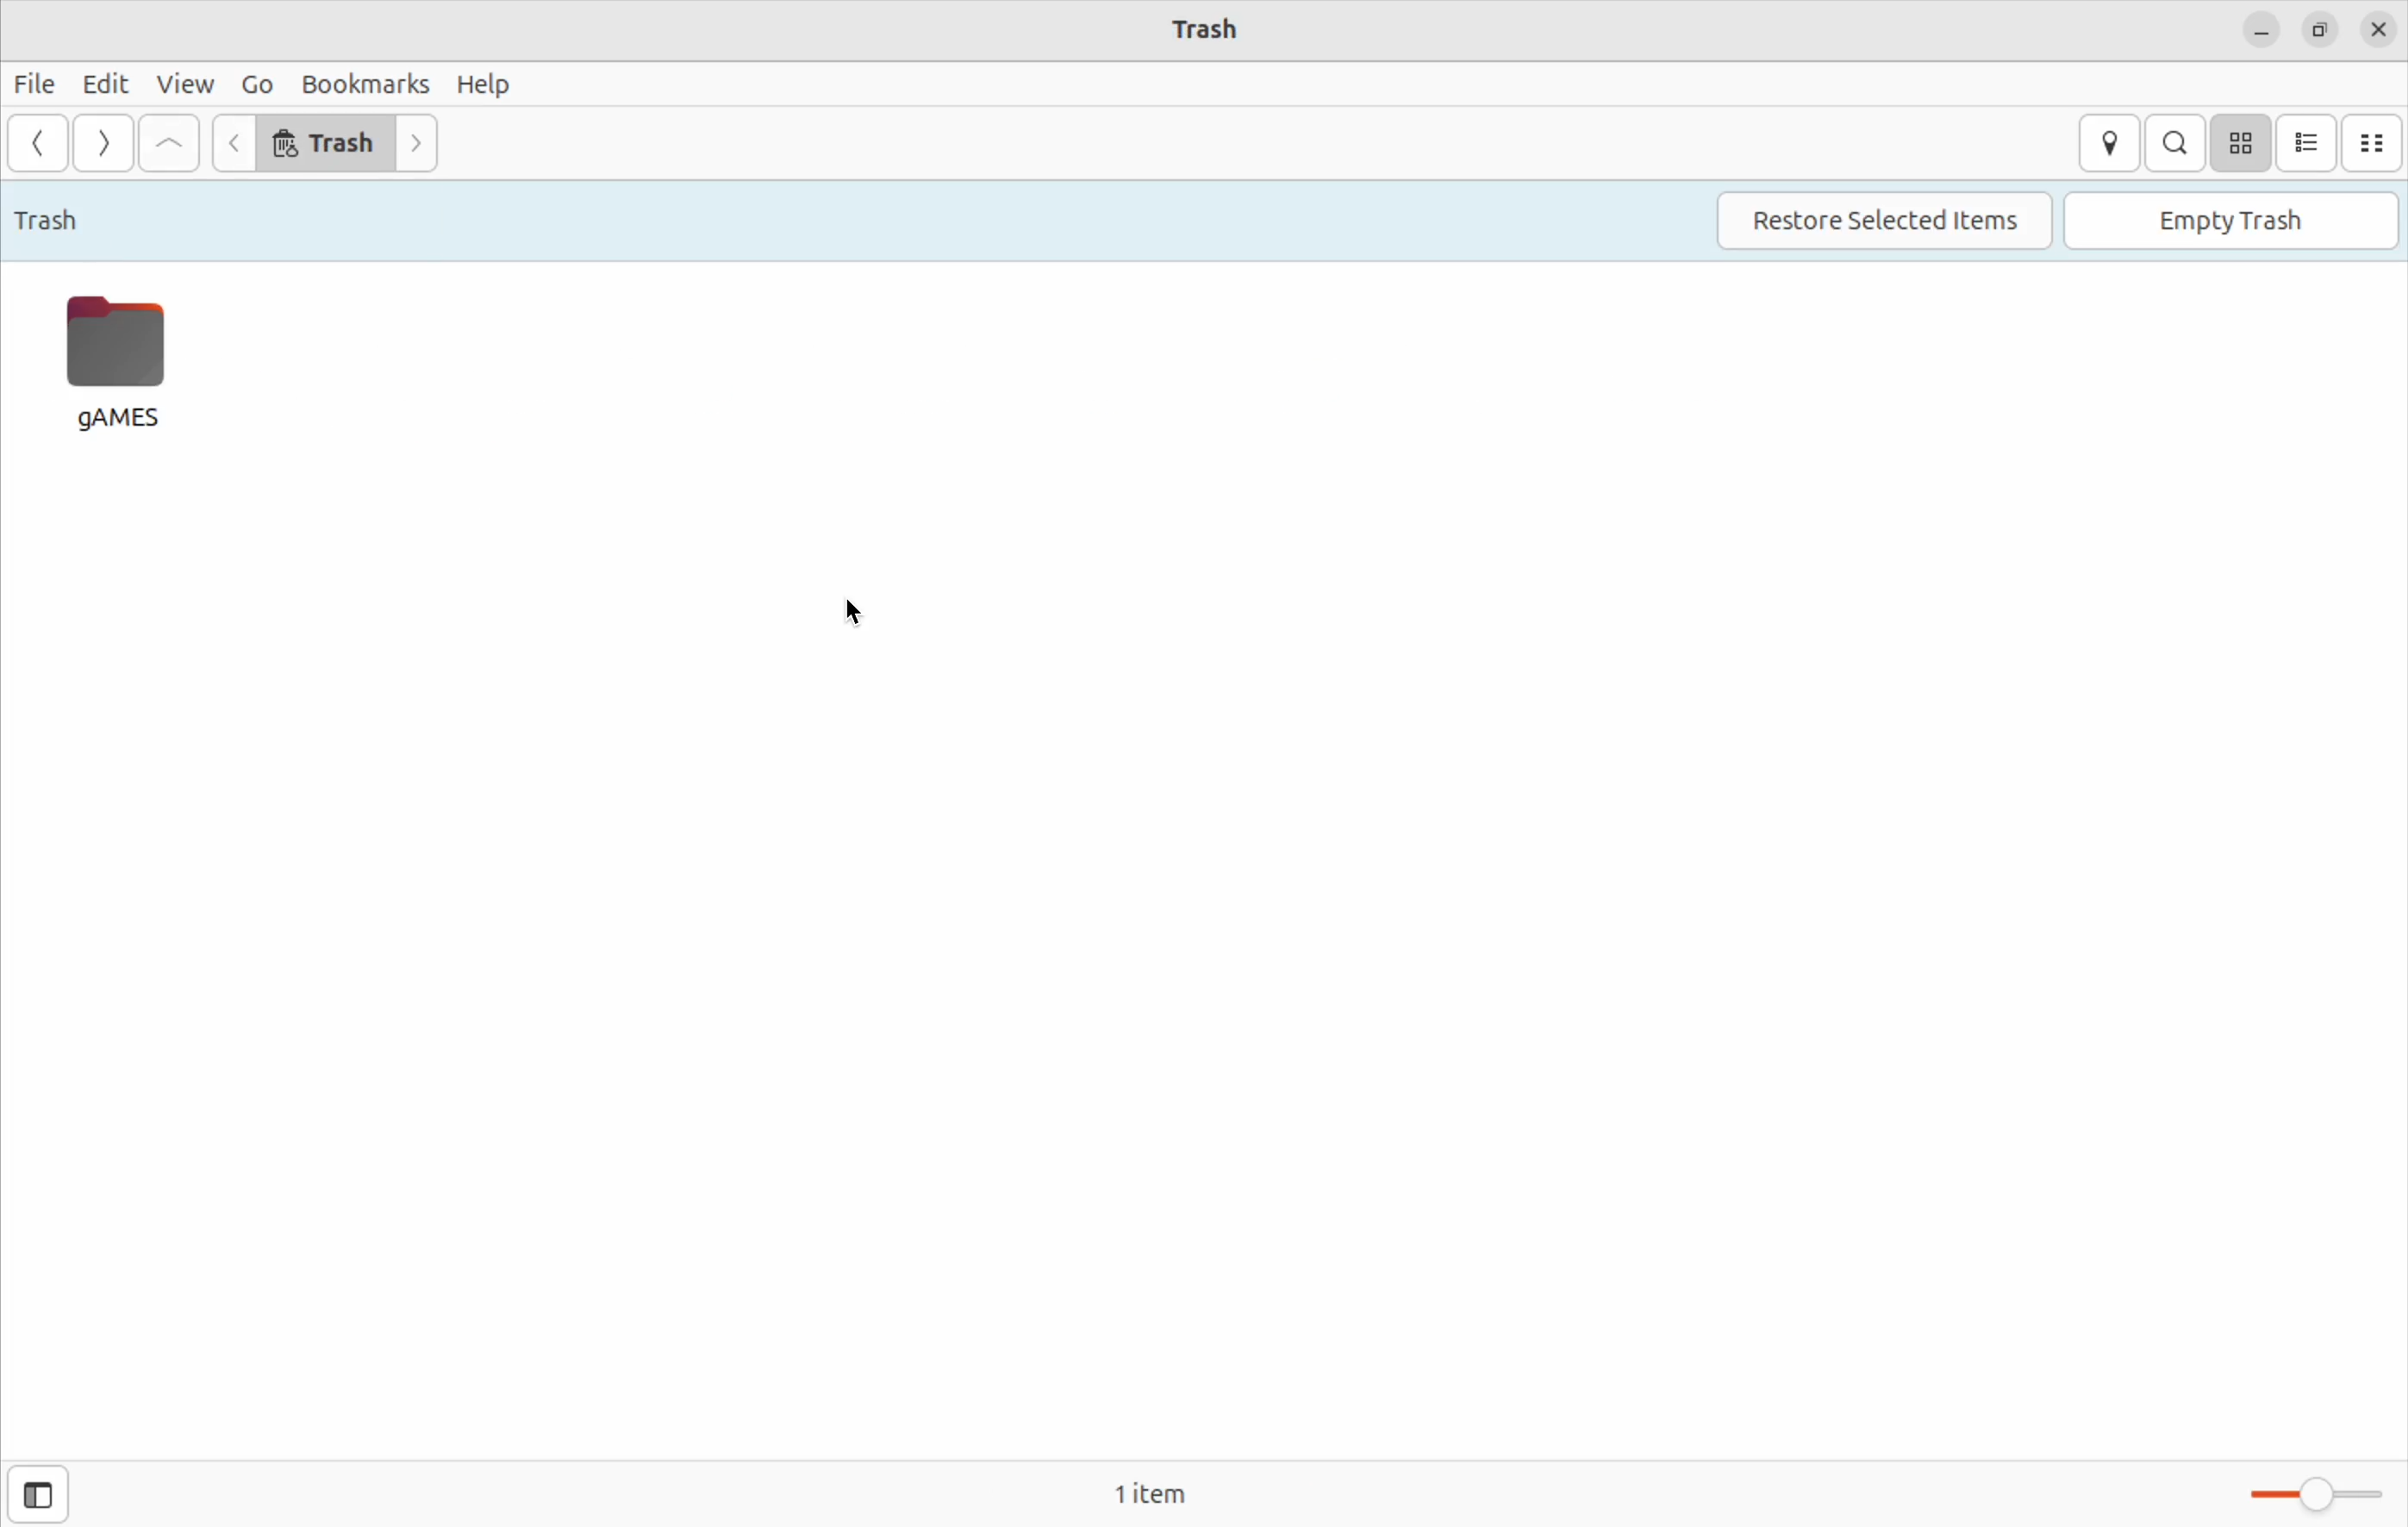  I want to click on help, so click(485, 84).